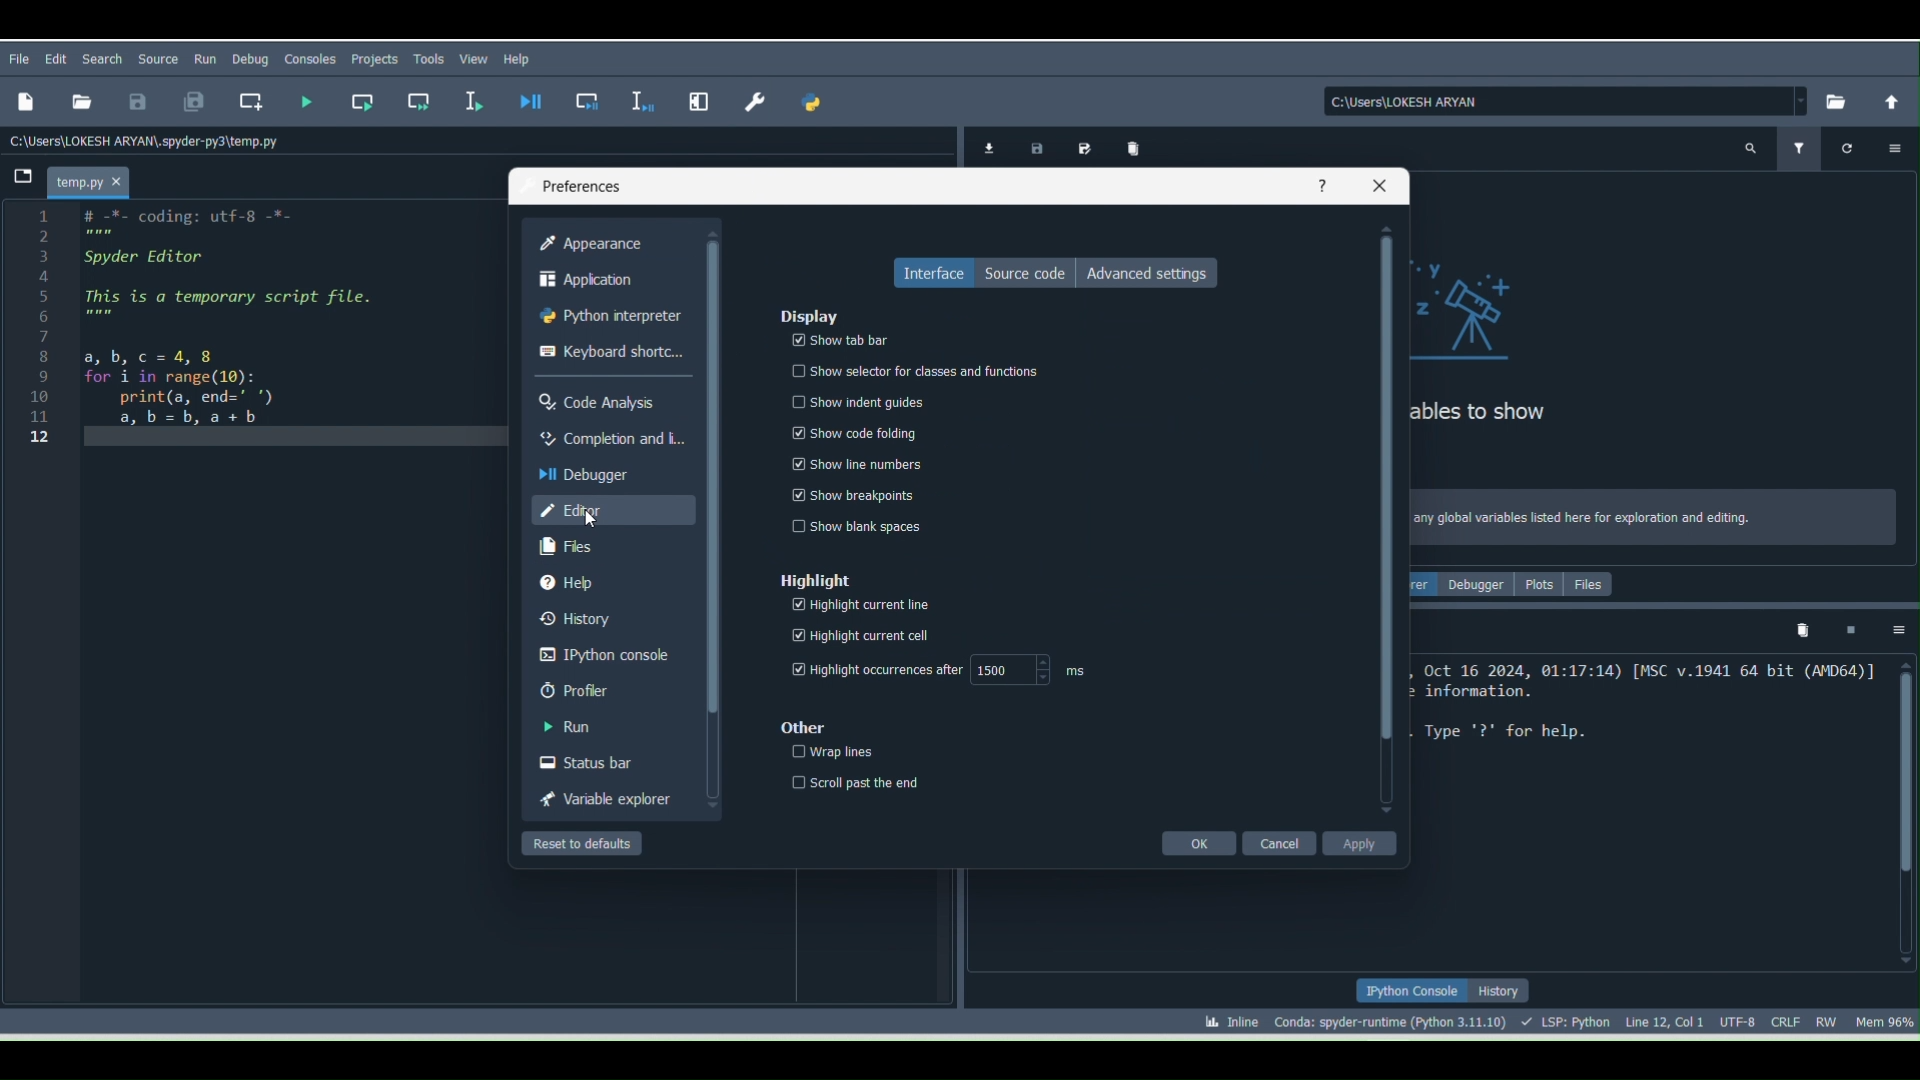 This screenshot has width=1920, height=1080. Describe the element at coordinates (816, 107) in the screenshot. I see `PYTHONPATH manager` at that location.